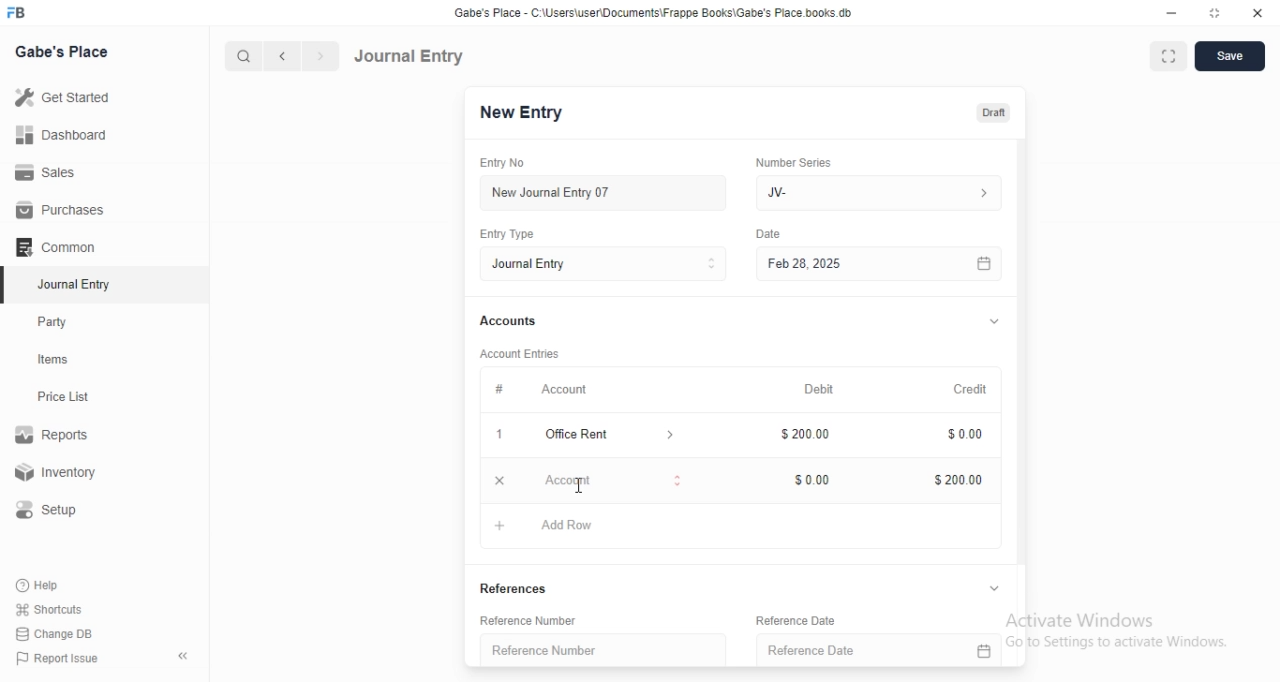  What do you see at coordinates (548, 527) in the screenshot?
I see `+ AddRow` at bounding box center [548, 527].